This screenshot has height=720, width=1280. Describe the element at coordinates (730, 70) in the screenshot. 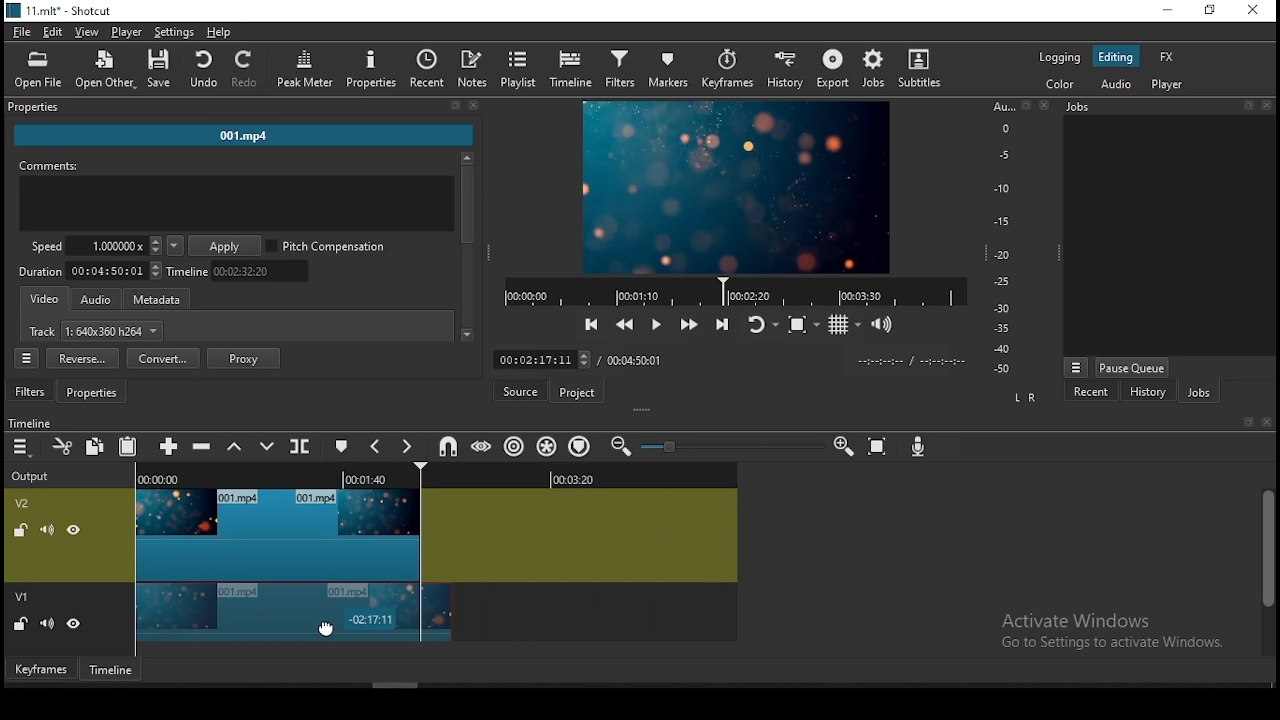

I see `keyframes` at that location.